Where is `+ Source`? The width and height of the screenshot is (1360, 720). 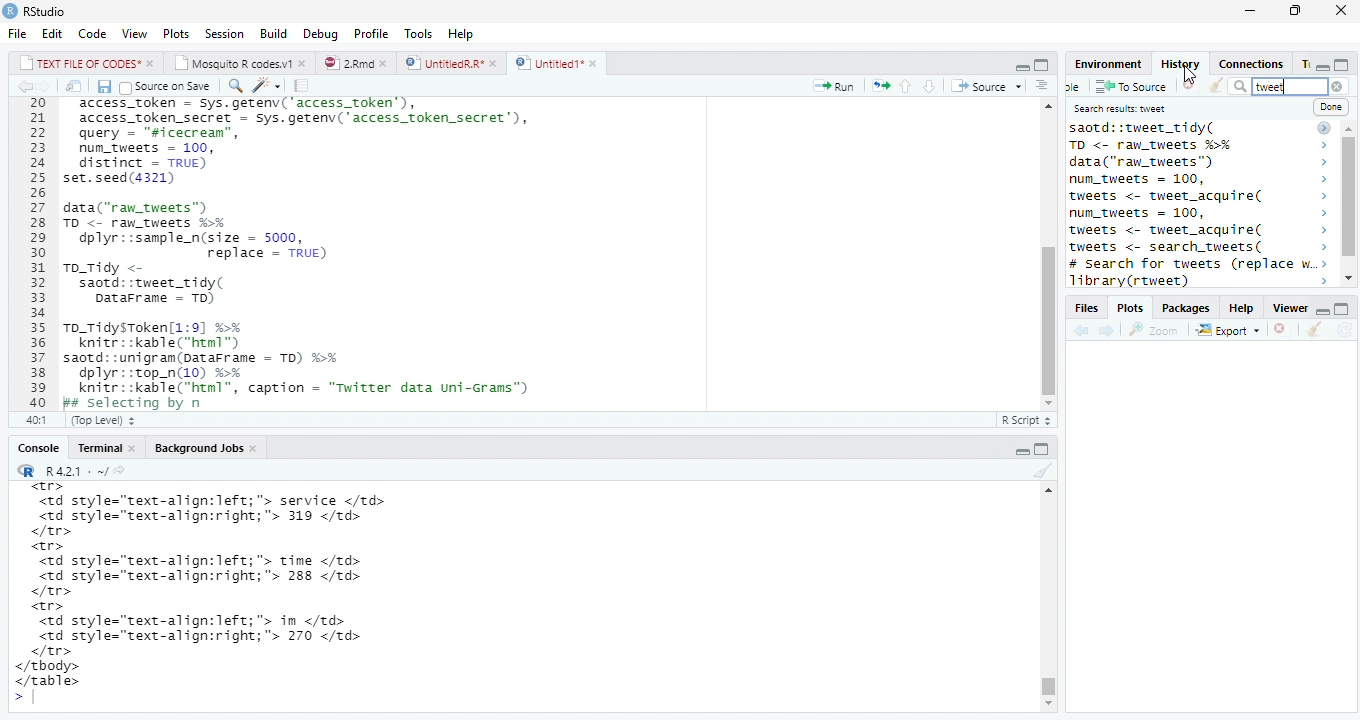 + Source is located at coordinates (992, 86).